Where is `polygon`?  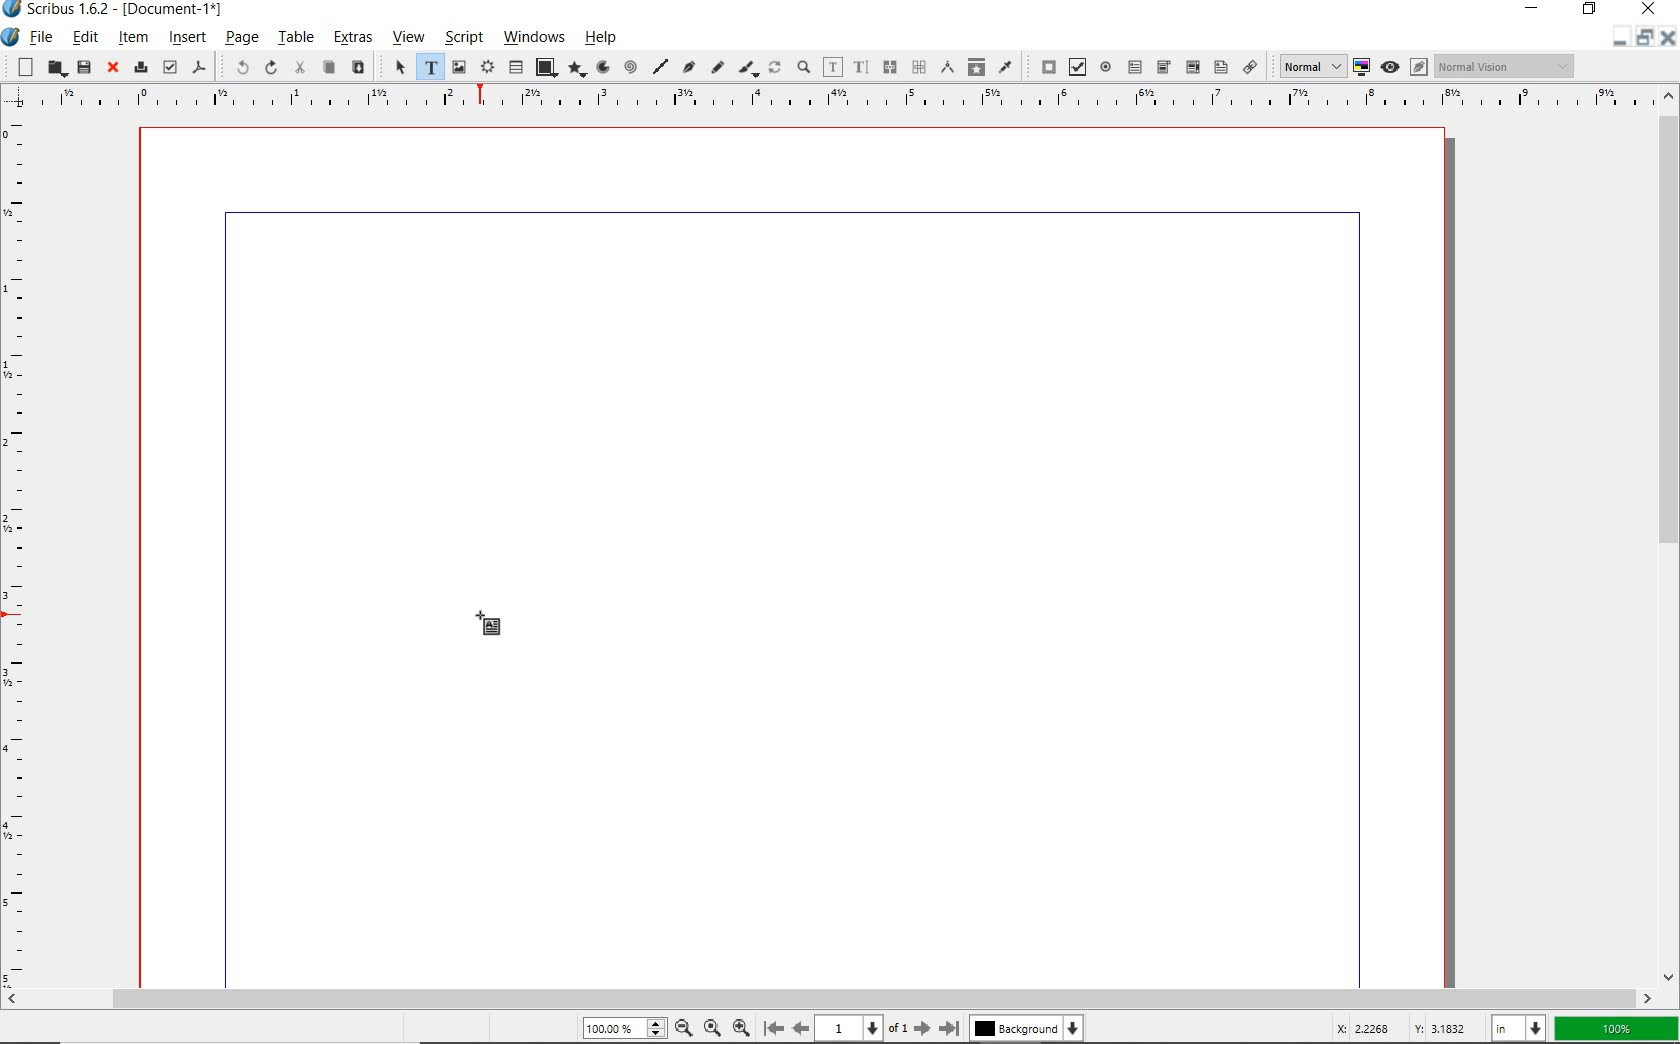
polygon is located at coordinates (574, 70).